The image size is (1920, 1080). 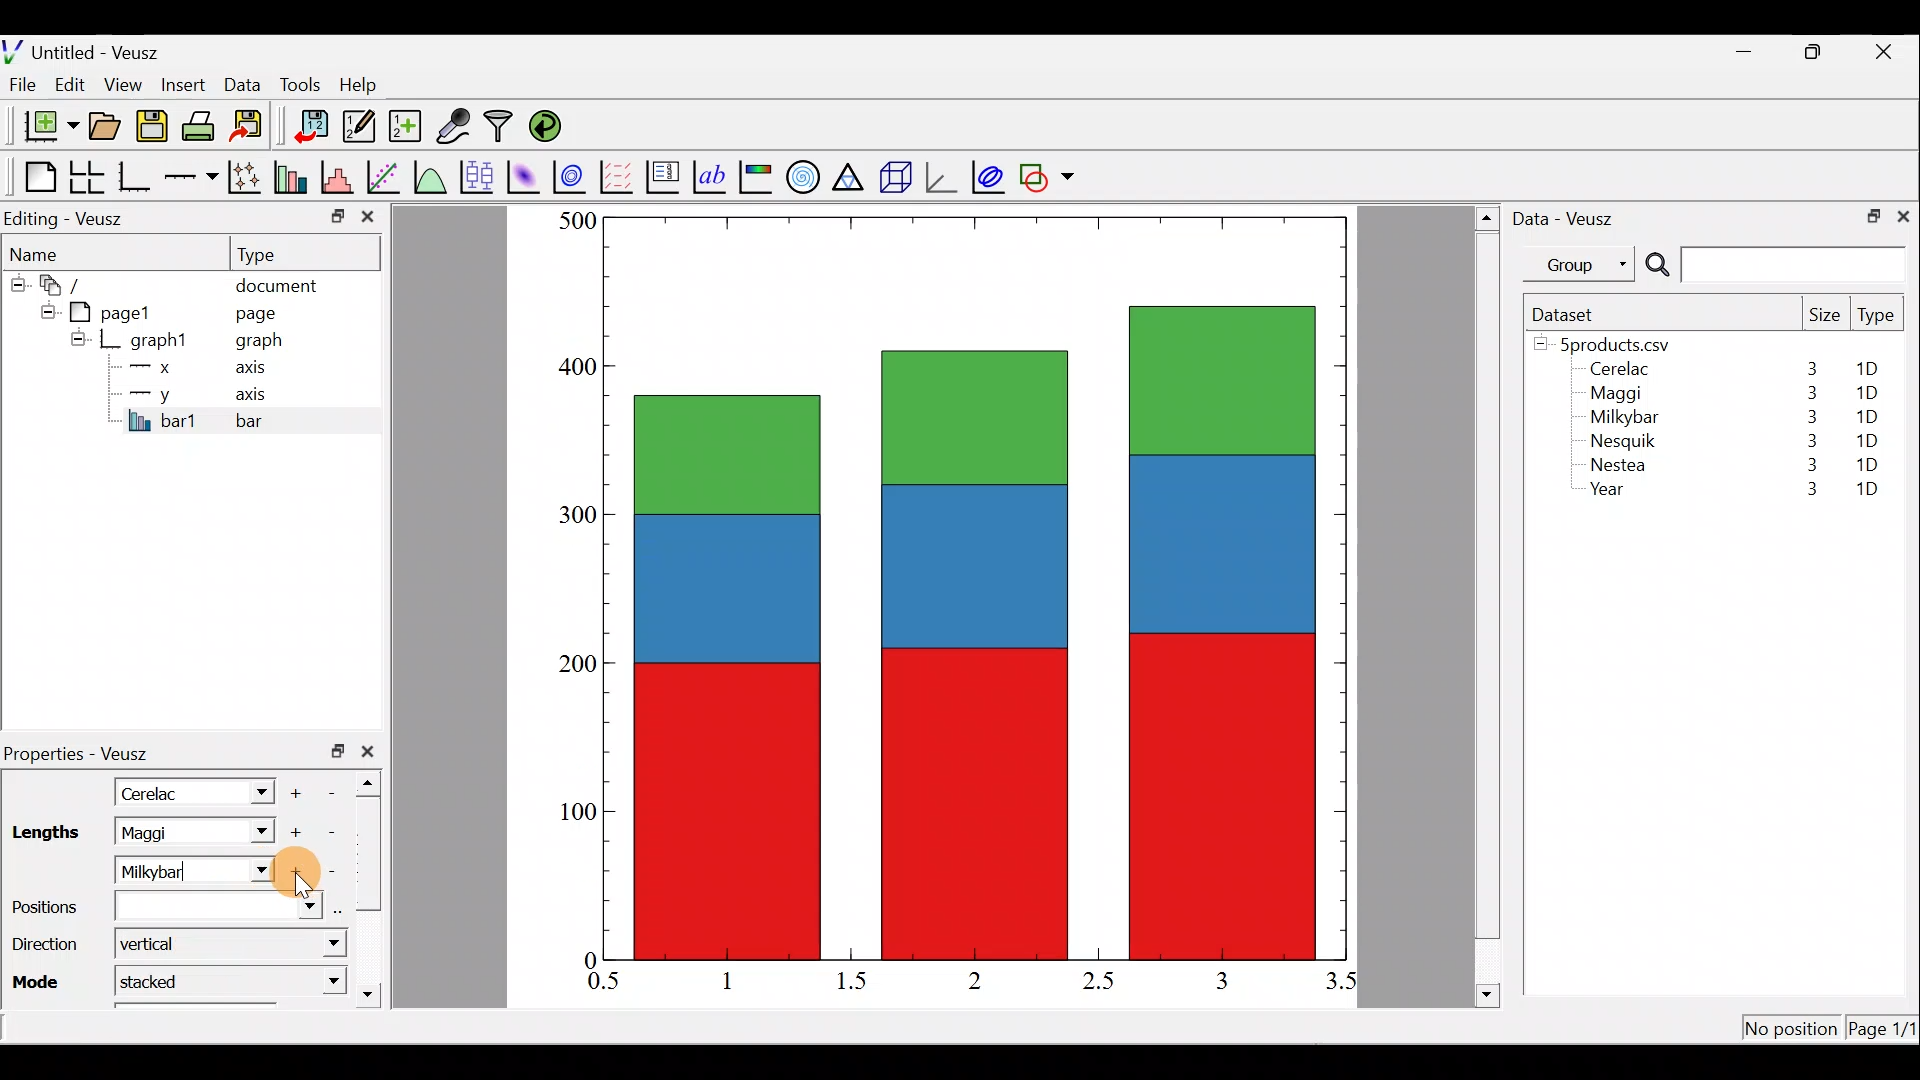 I want to click on bar chart inserted, so click(x=977, y=586).